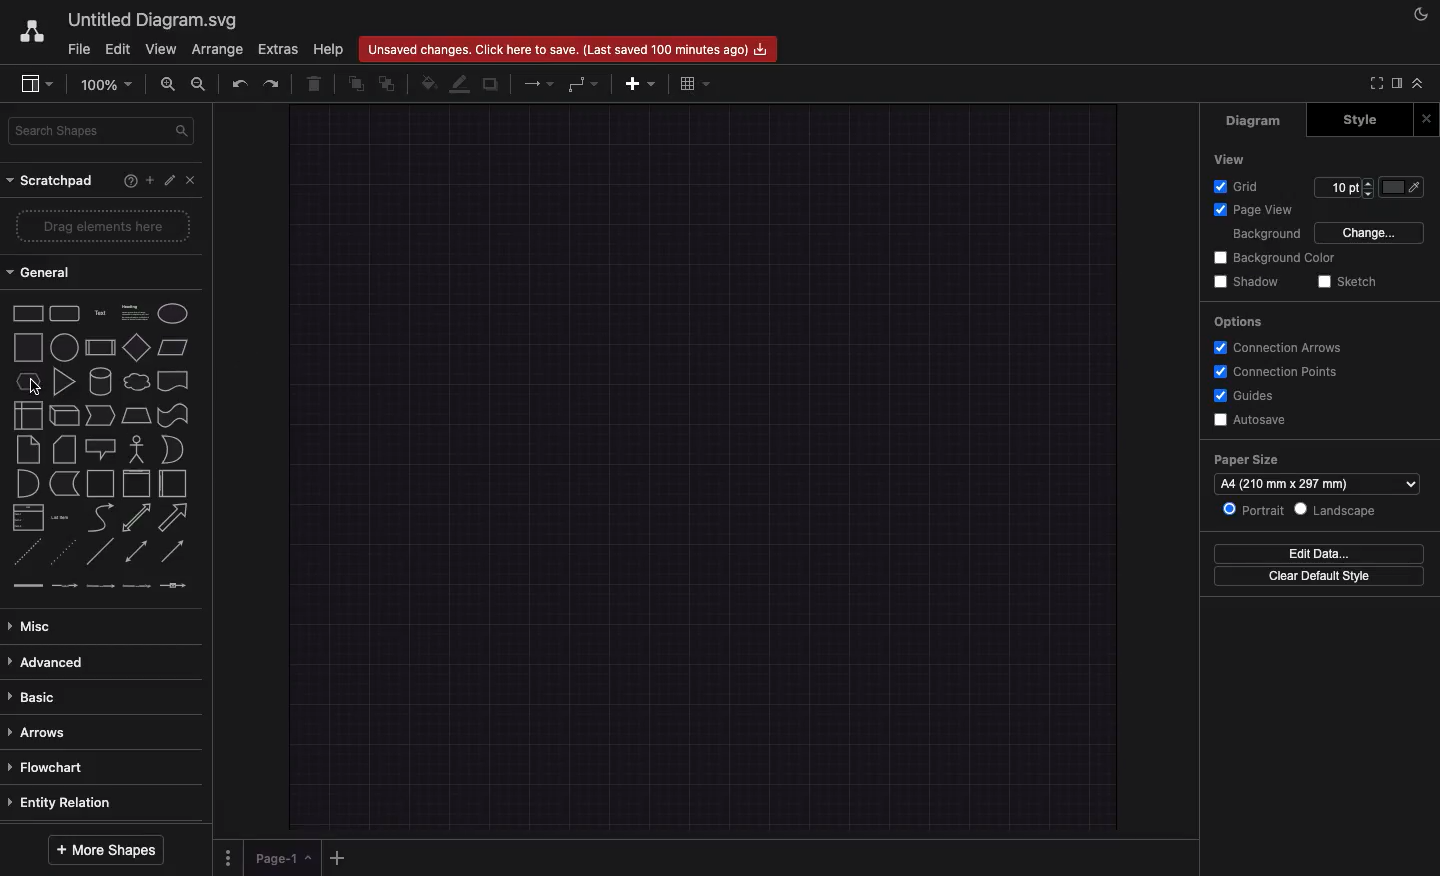 This screenshot has height=876, width=1440. What do you see at coordinates (1318, 484) in the screenshot?
I see `a4 (210mm*297mm)` at bounding box center [1318, 484].